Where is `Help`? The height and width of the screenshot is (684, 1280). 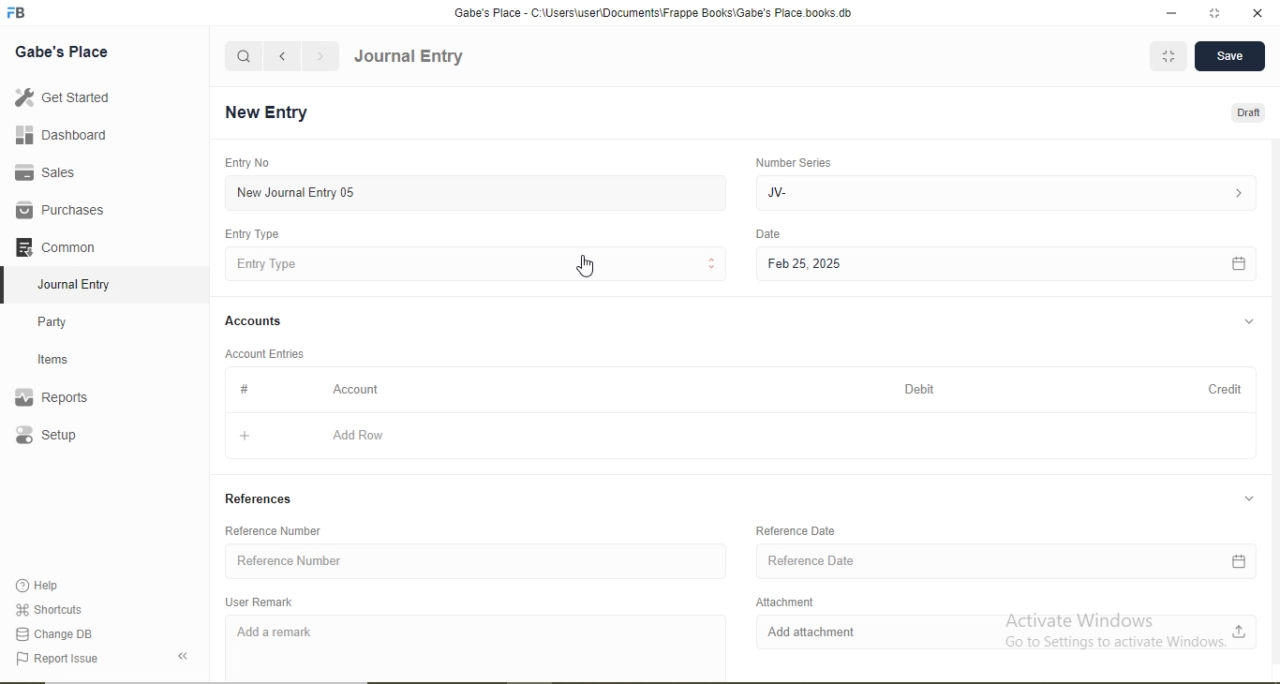
Help is located at coordinates (46, 586).